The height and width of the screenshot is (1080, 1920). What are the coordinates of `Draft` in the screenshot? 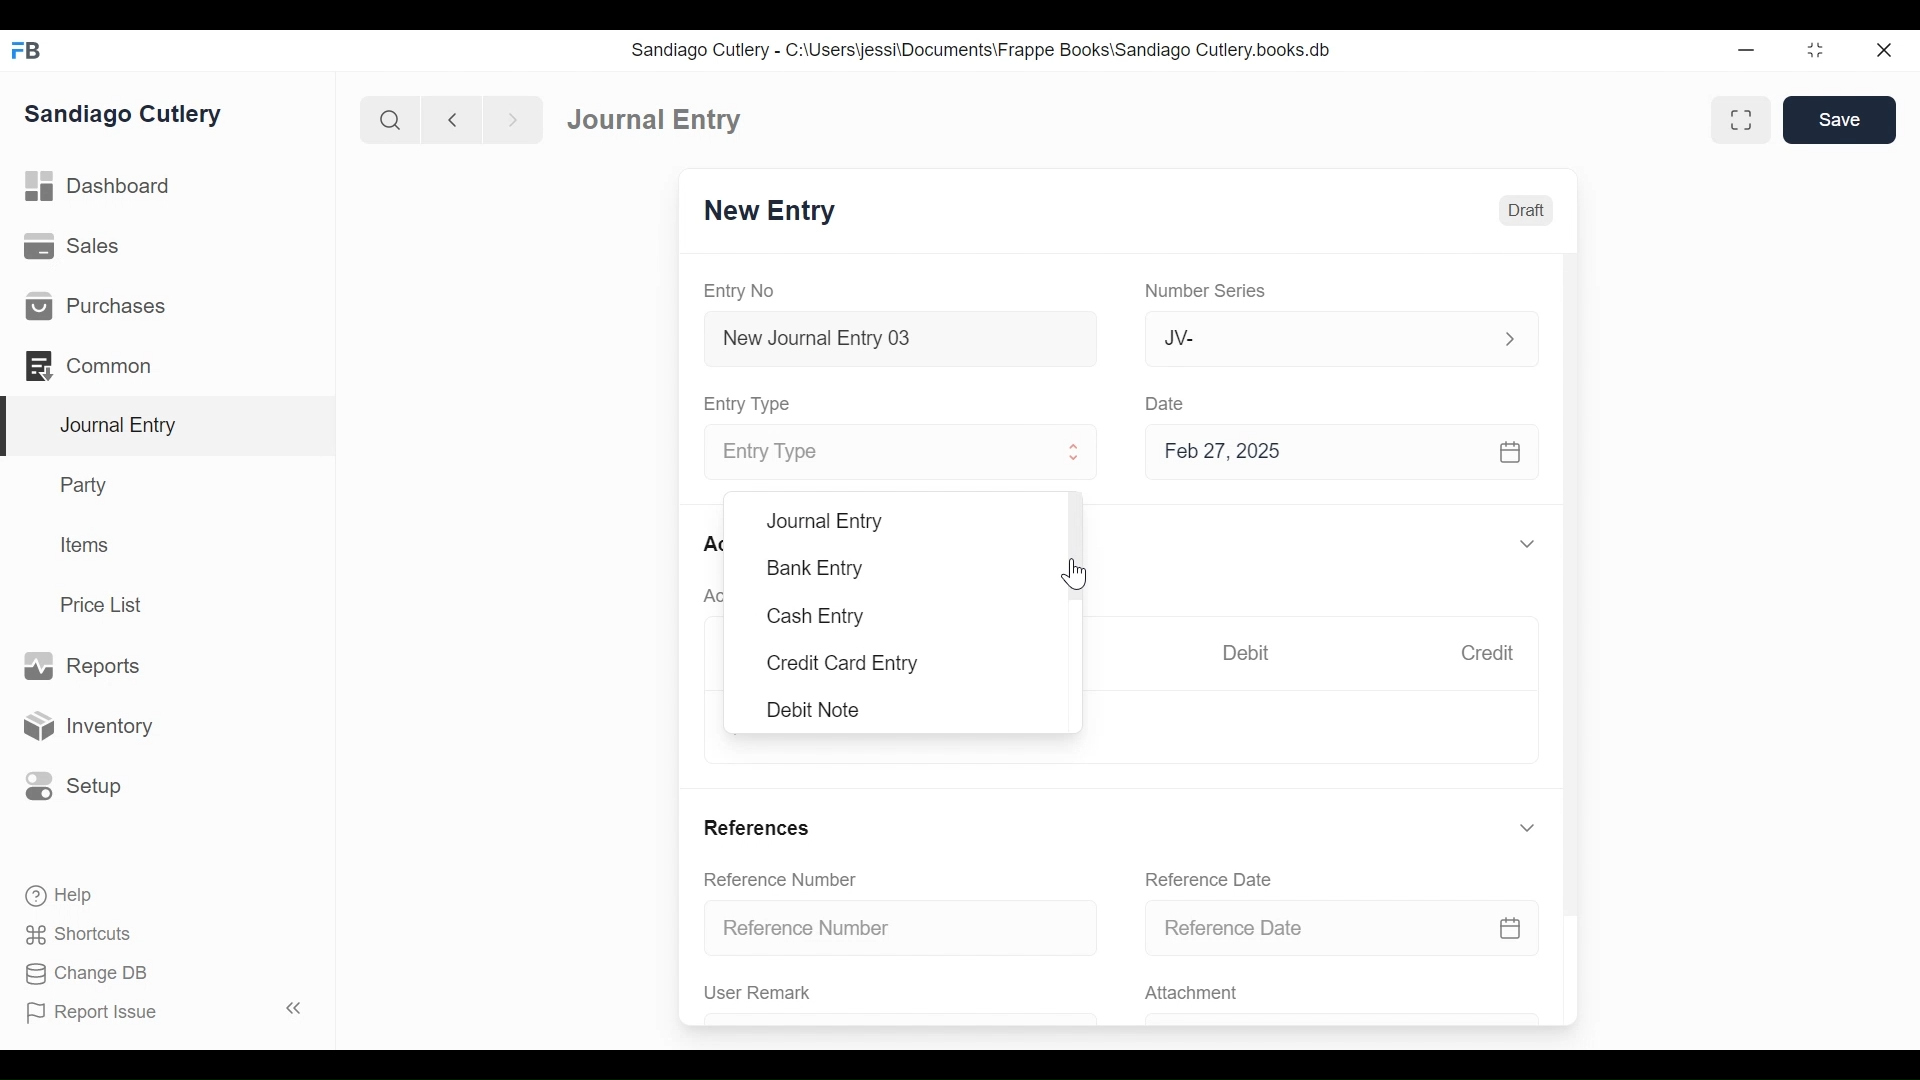 It's located at (1524, 212).